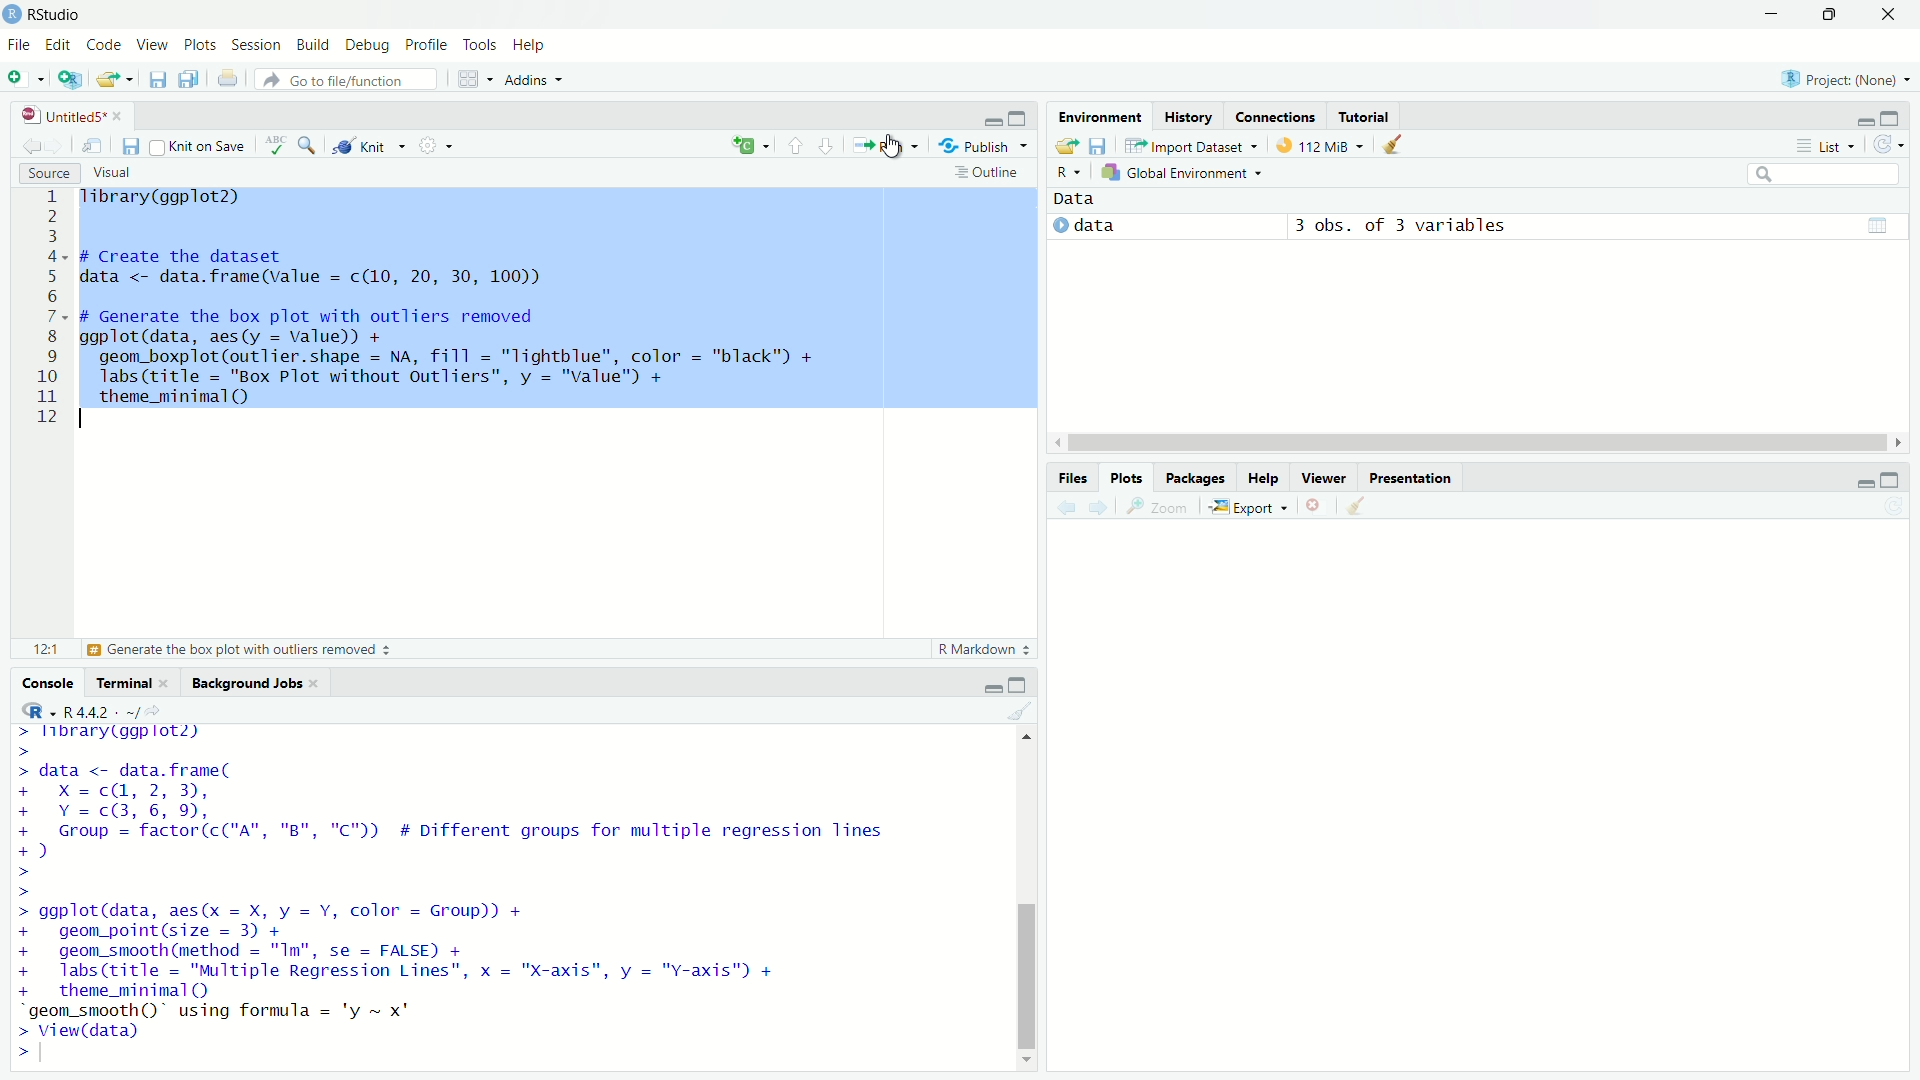 The width and height of the screenshot is (1920, 1080). I want to click on View, so click(150, 46).